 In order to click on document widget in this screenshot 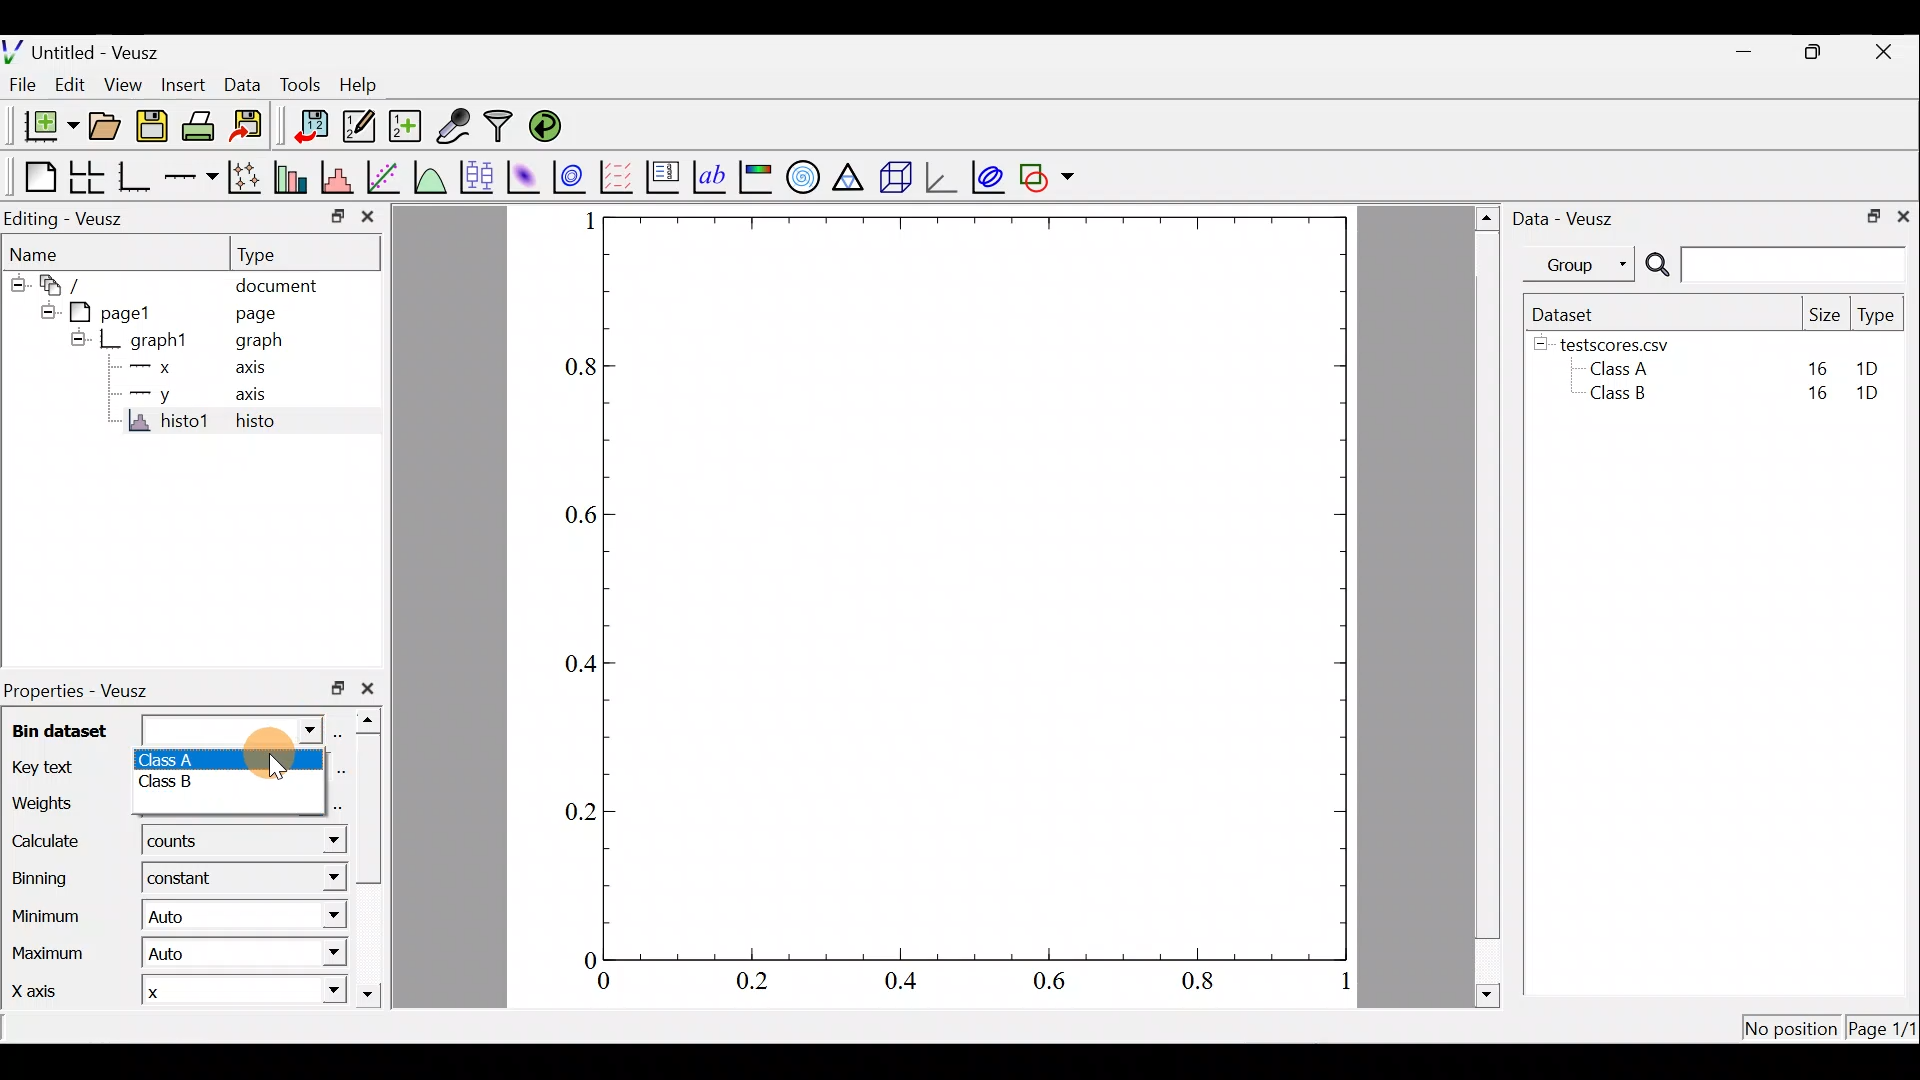, I will do `click(59, 287)`.